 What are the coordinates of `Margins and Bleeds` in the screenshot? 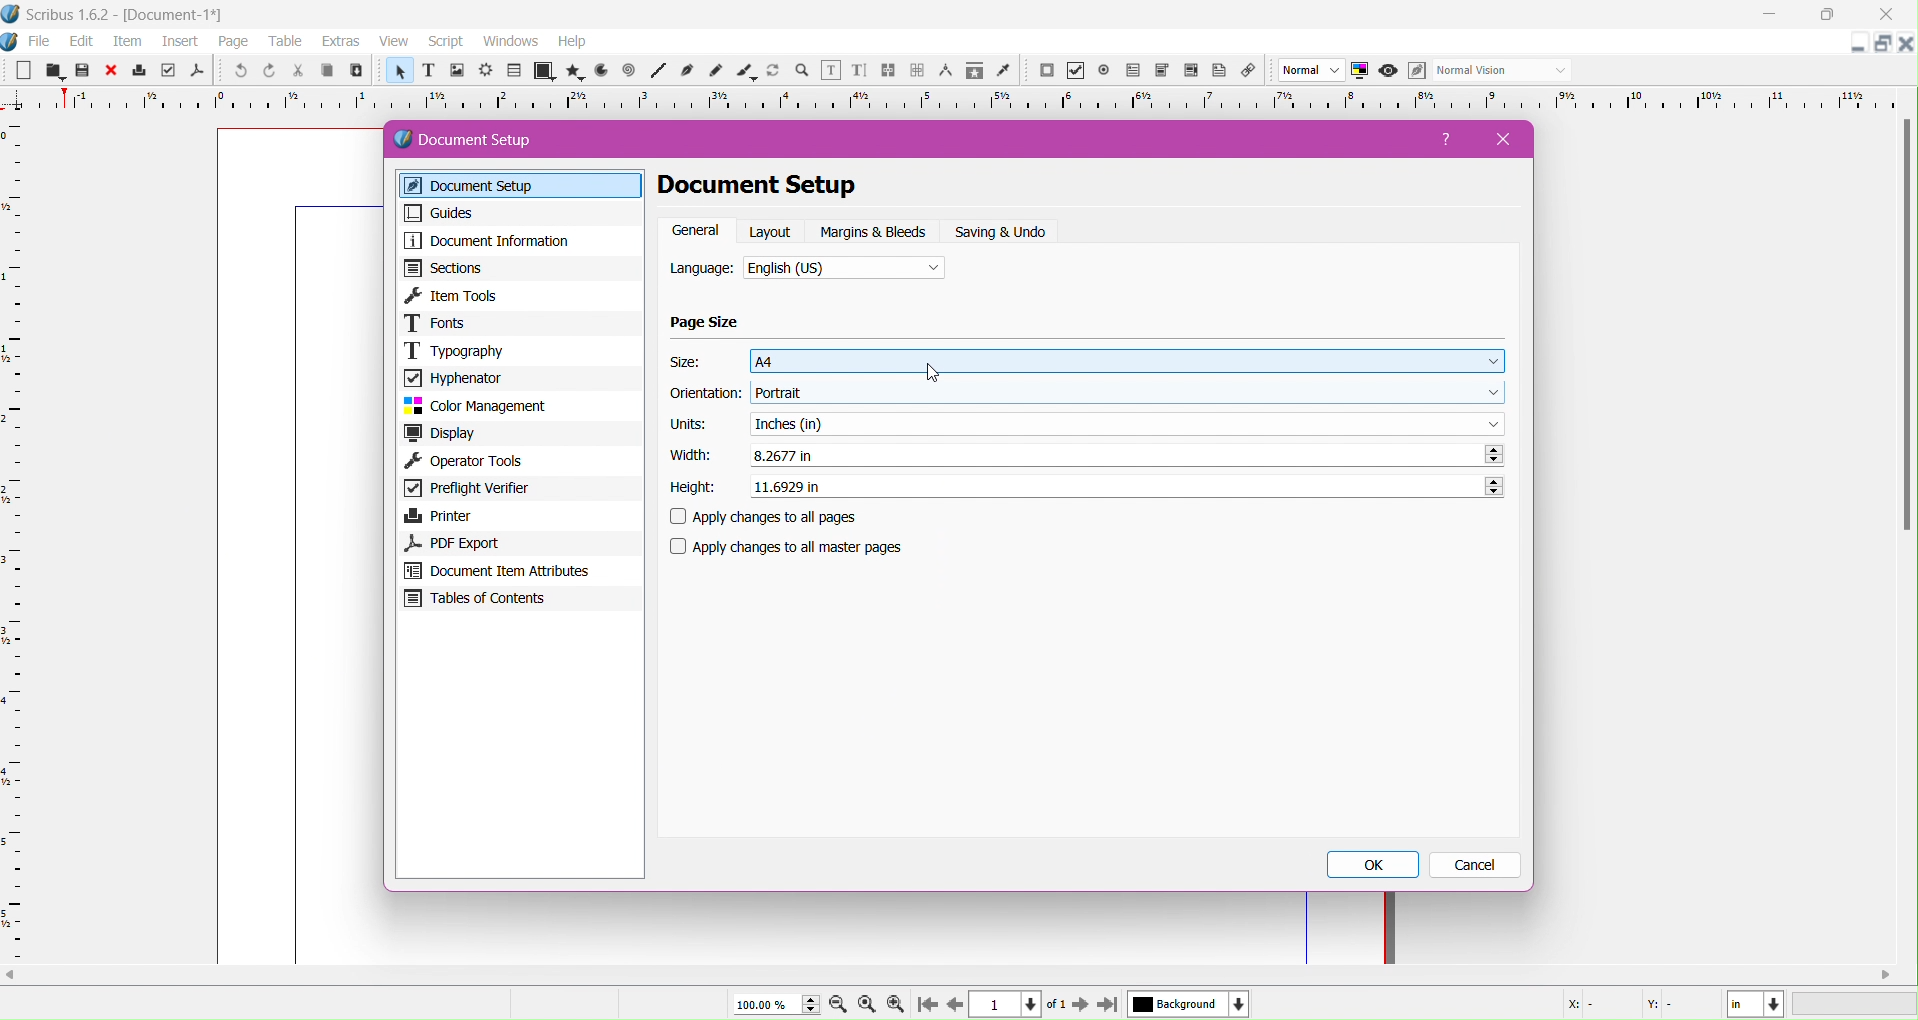 It's located at (875, 232).